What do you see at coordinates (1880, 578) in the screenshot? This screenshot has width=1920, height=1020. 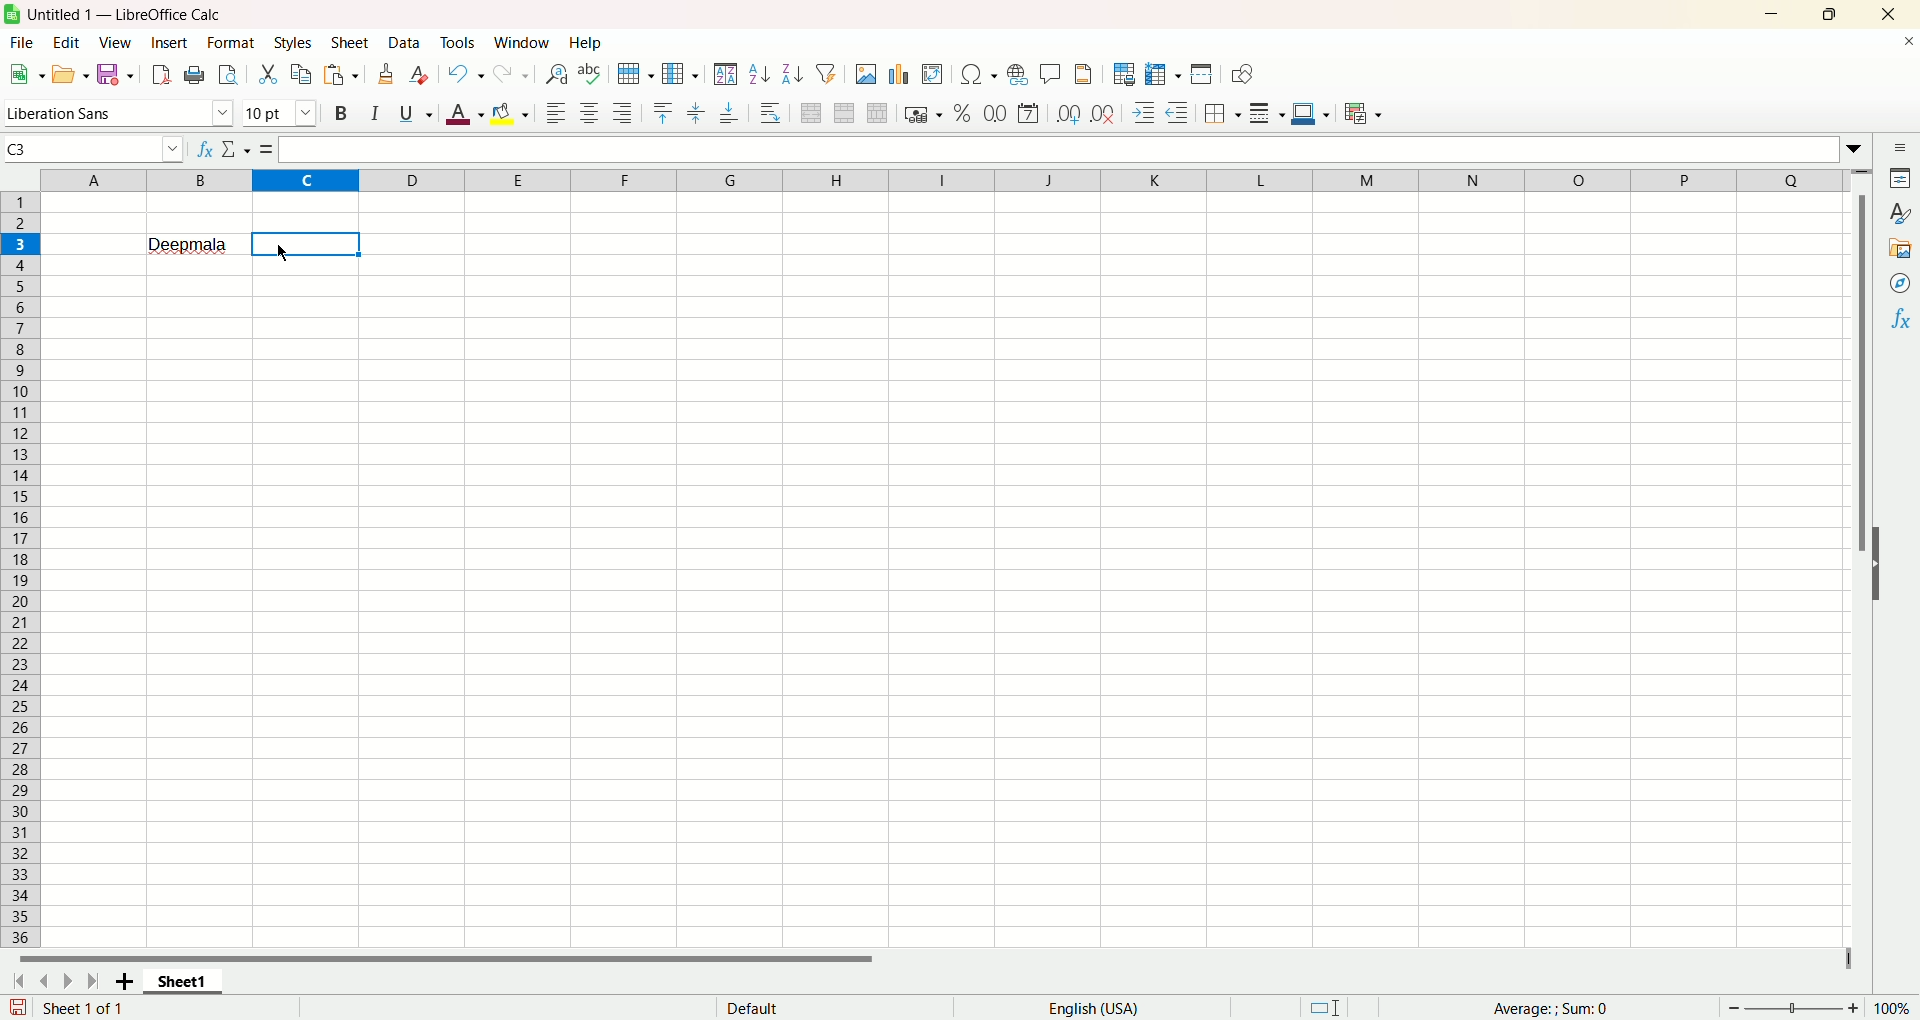 I see `hide` at bounding box center [1880, 578].